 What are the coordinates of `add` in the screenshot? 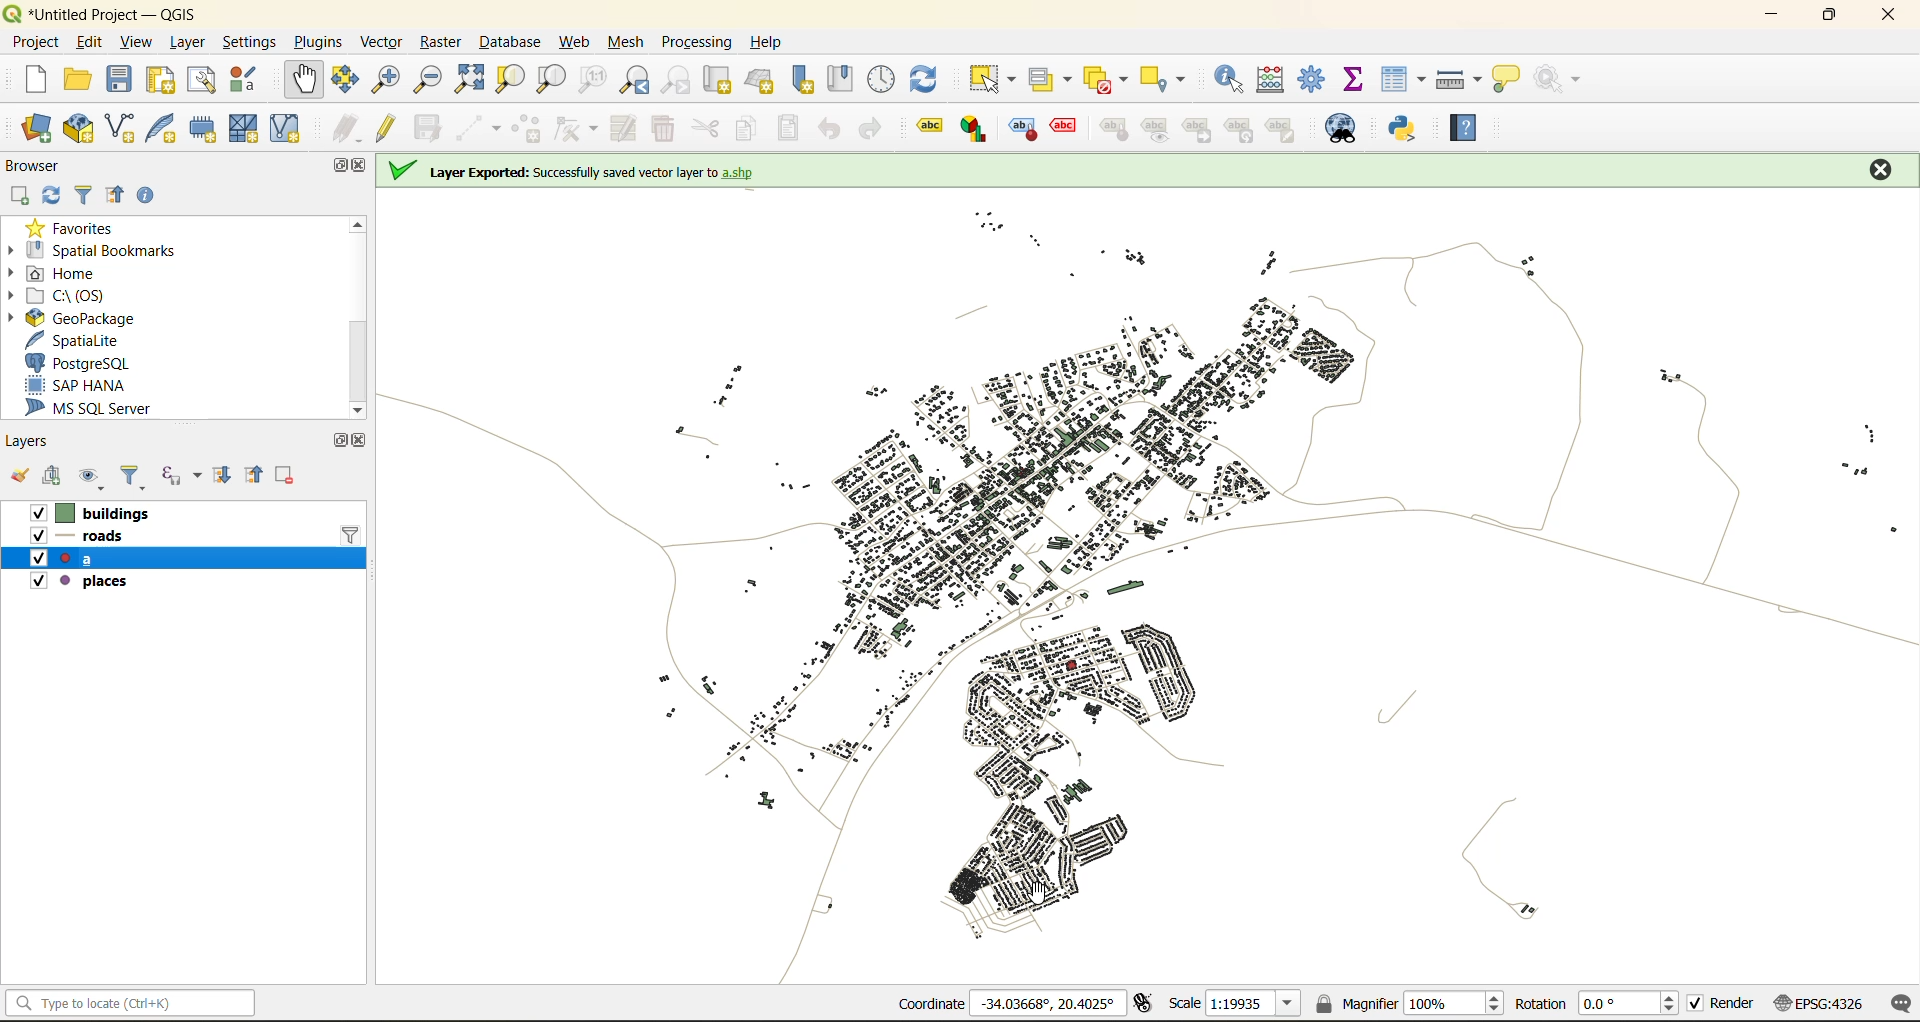 It's located at (58, 478).